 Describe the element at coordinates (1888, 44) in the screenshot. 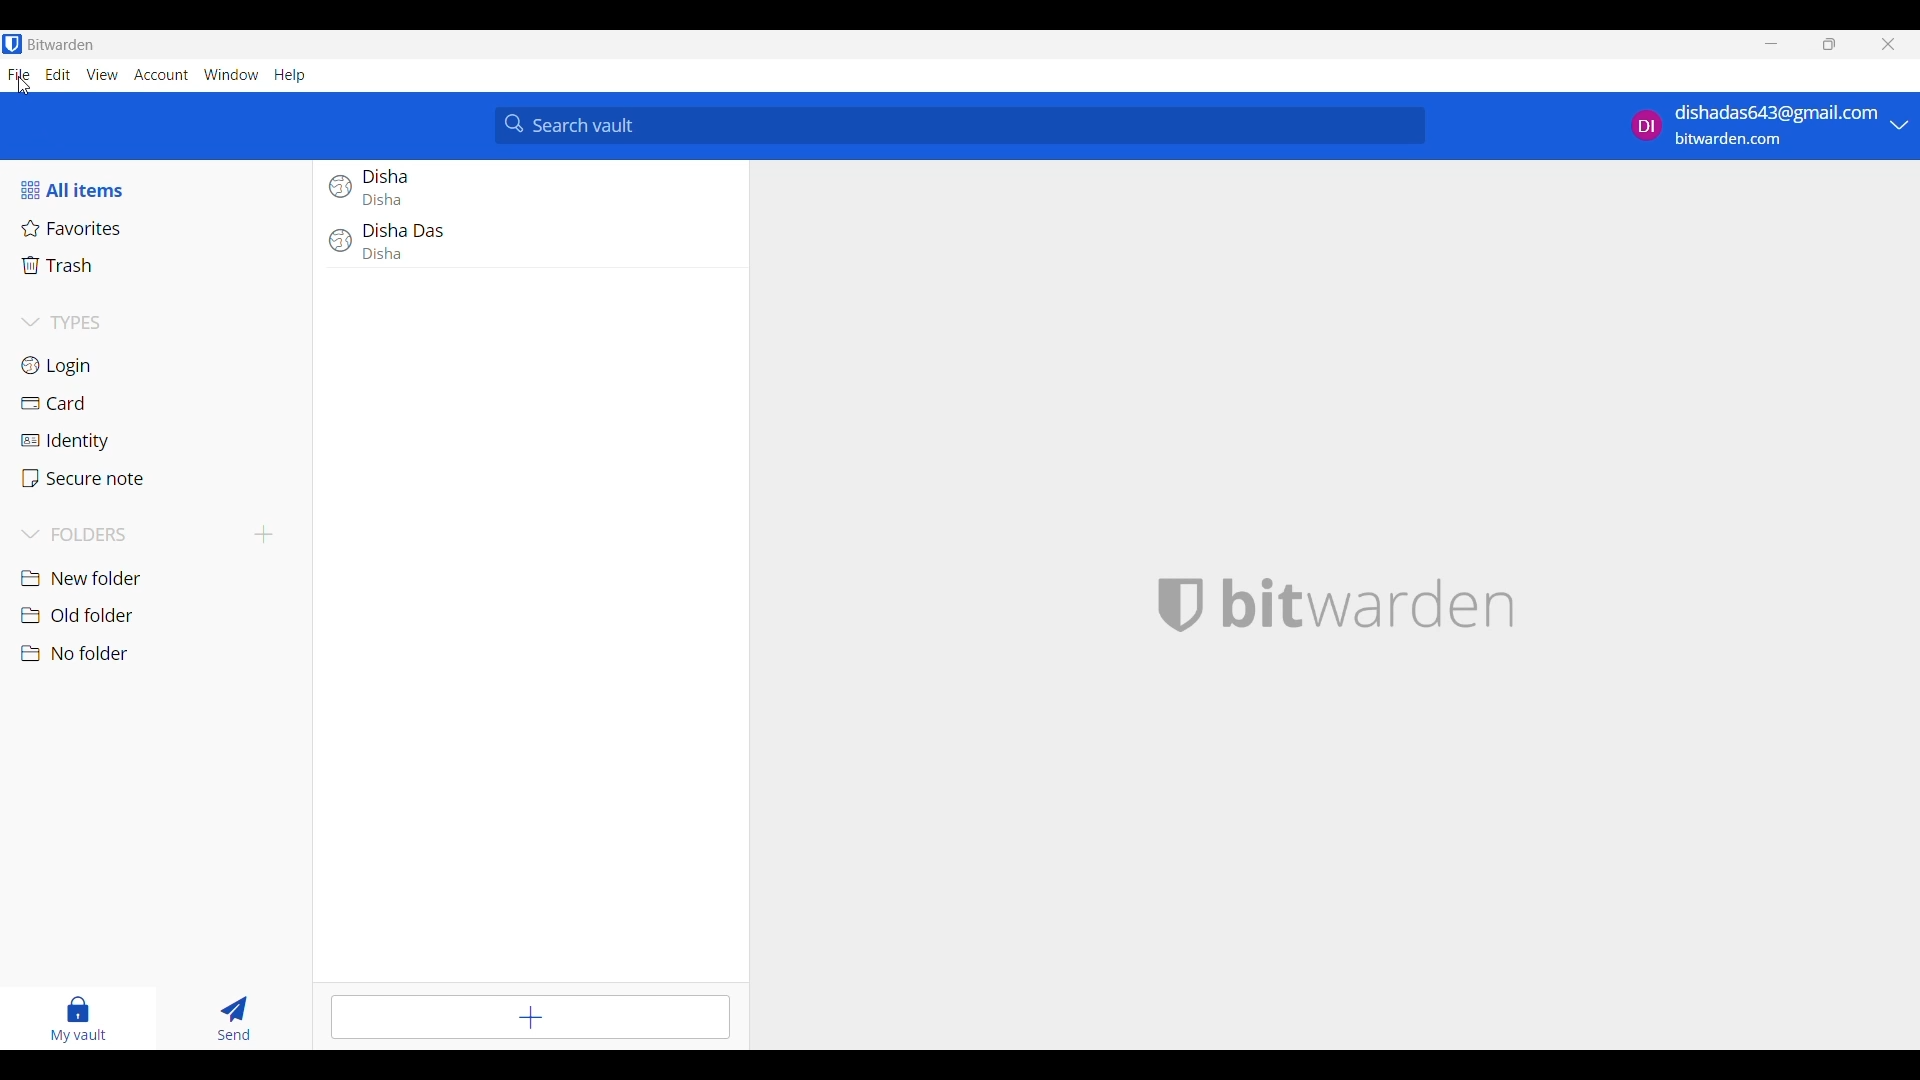

I see `Close interface` at that location.